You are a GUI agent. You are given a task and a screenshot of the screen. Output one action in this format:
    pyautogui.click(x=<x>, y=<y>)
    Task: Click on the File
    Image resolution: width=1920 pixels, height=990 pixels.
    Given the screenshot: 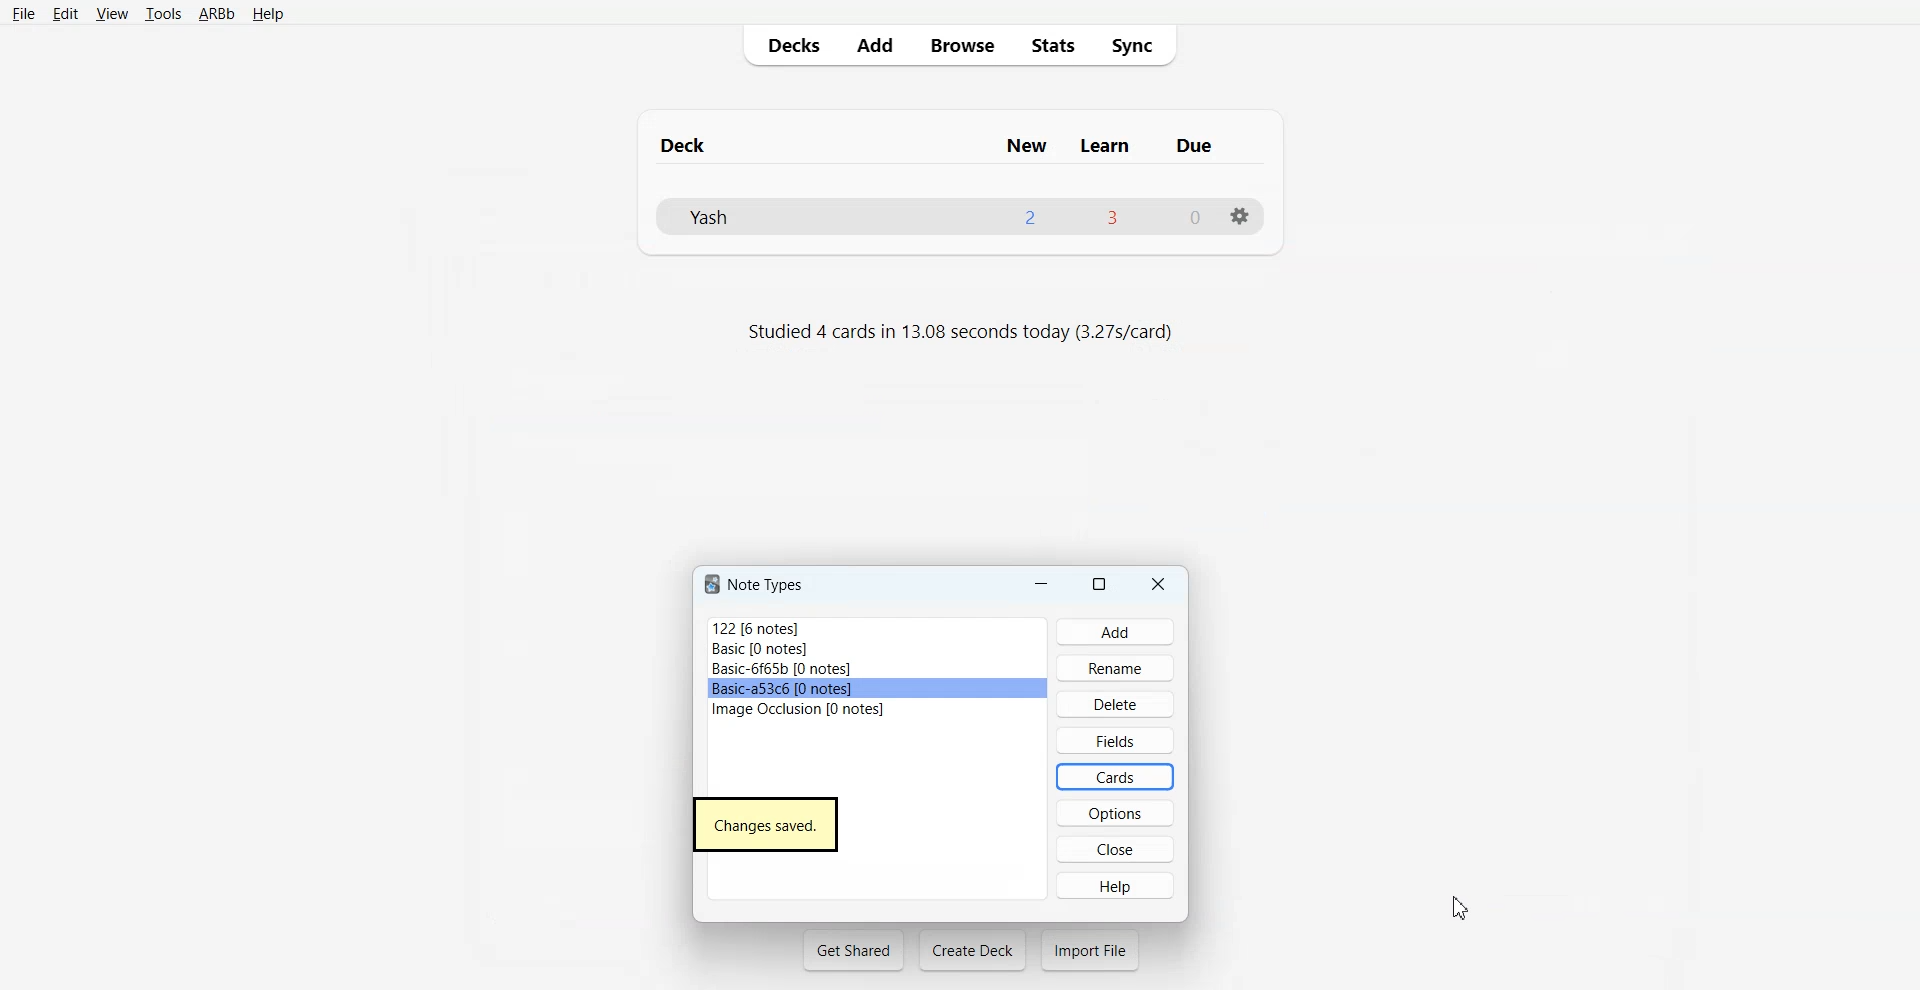 What is the action you would take?
    pyautogui.click(x=23, y=13)
    